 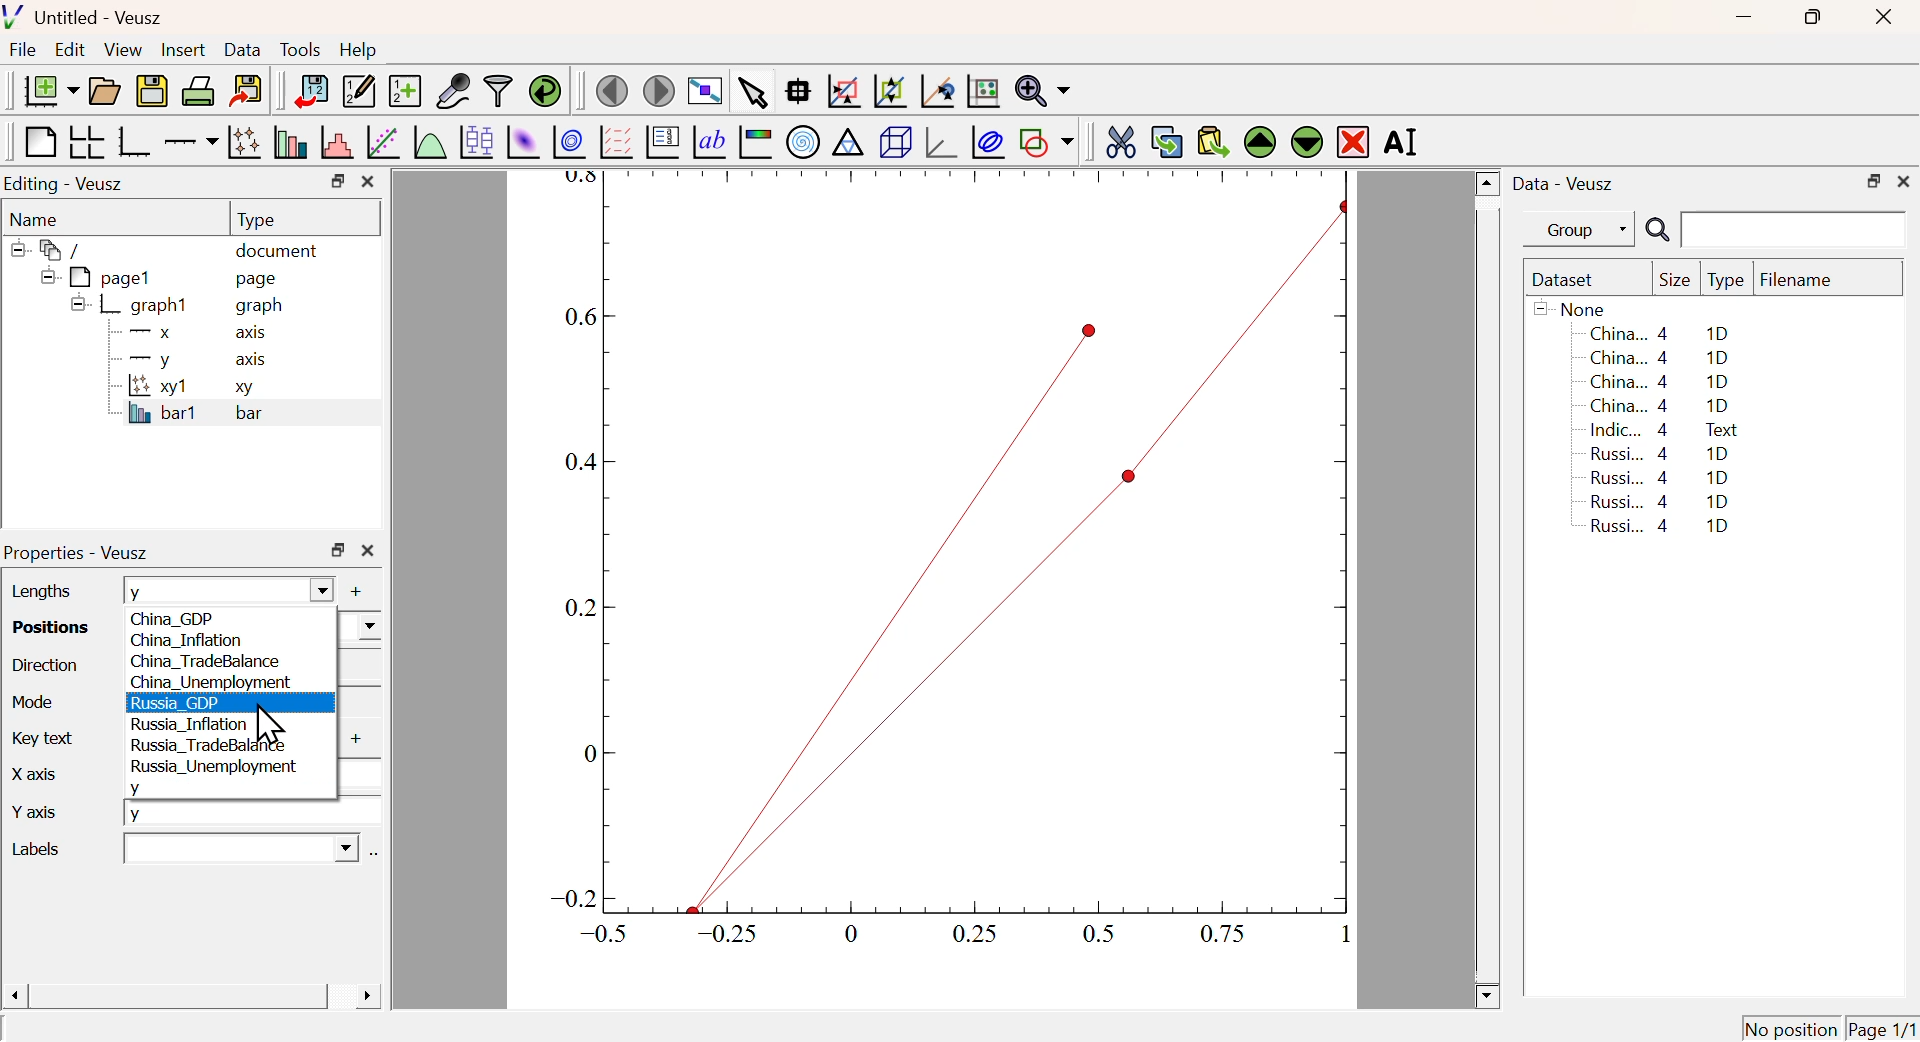 What do you see at coordinates (256, 220) in the screenshot?
I see `Type` at bounding box center [256, 220].